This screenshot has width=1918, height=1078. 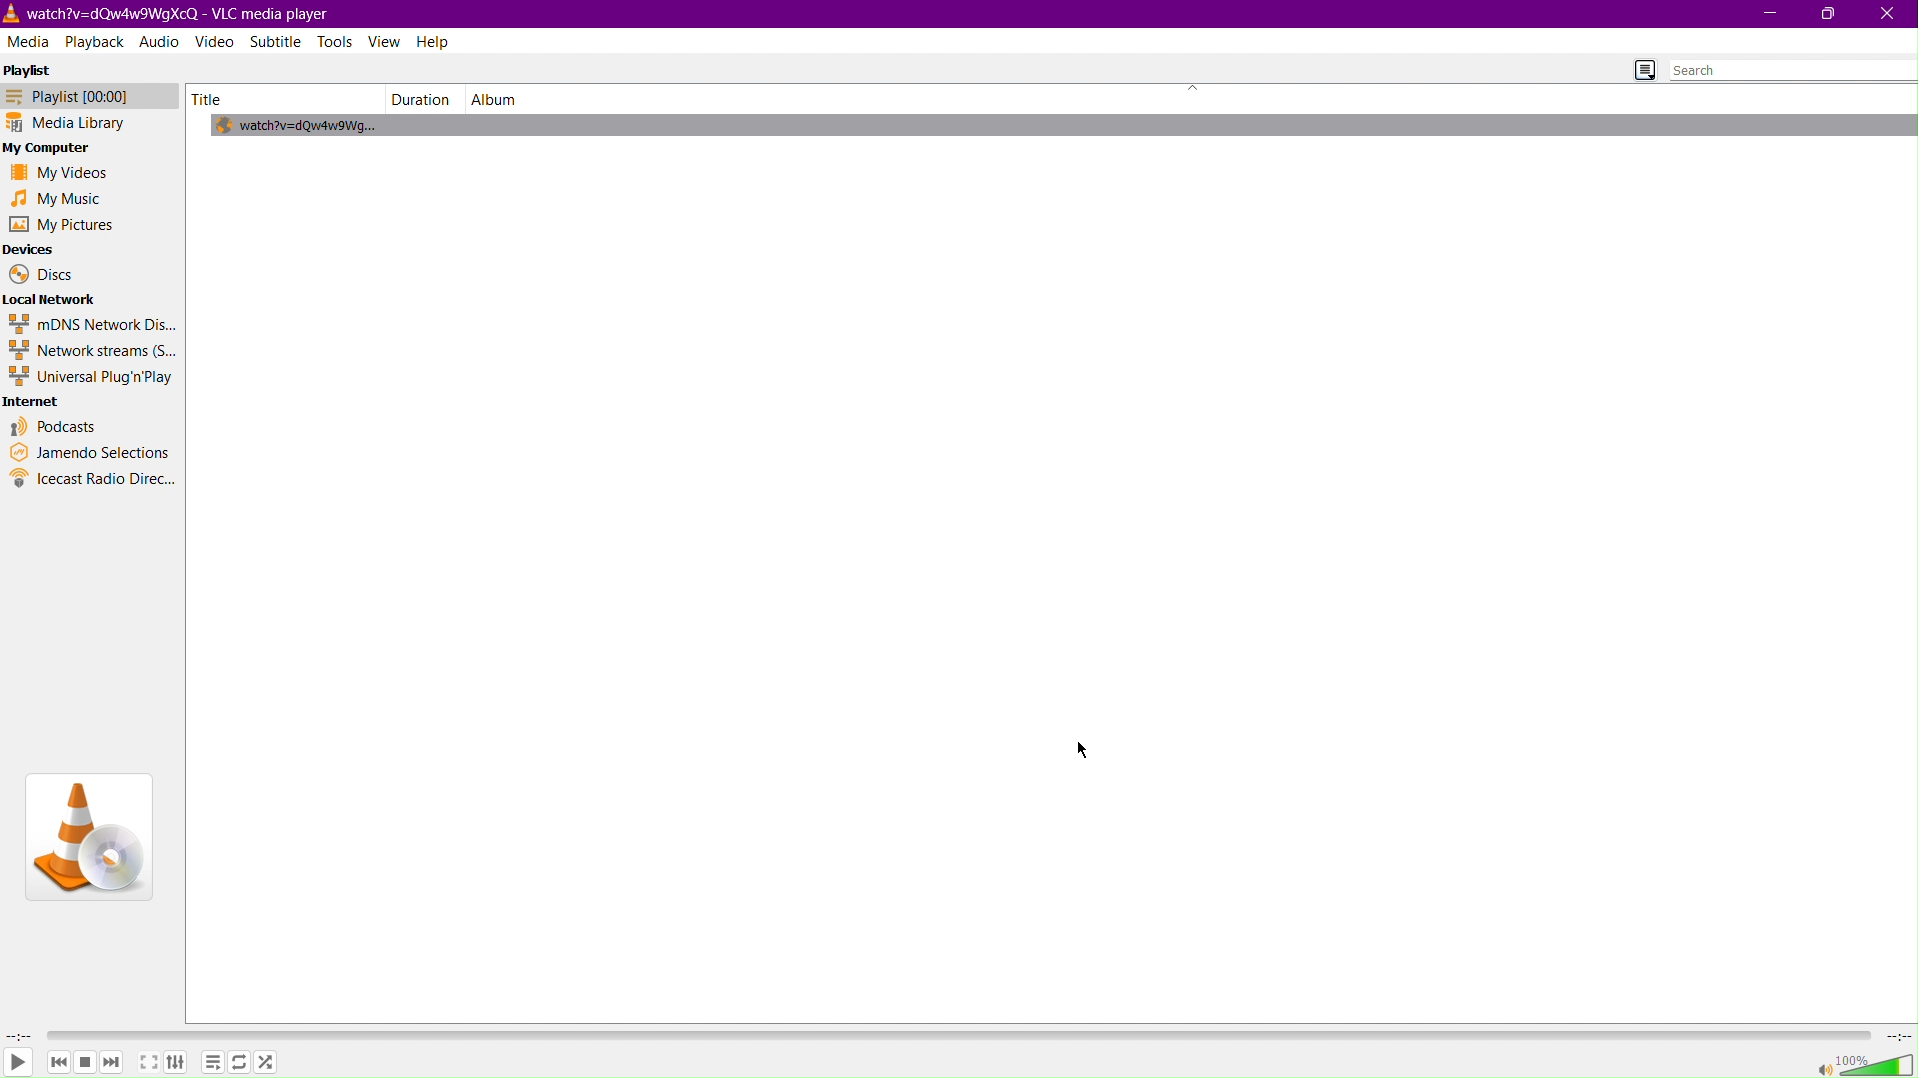 What do you see at coordinates (54, 147) in the screenshot?
I see `My Computer` at bounding box center [54, 147].